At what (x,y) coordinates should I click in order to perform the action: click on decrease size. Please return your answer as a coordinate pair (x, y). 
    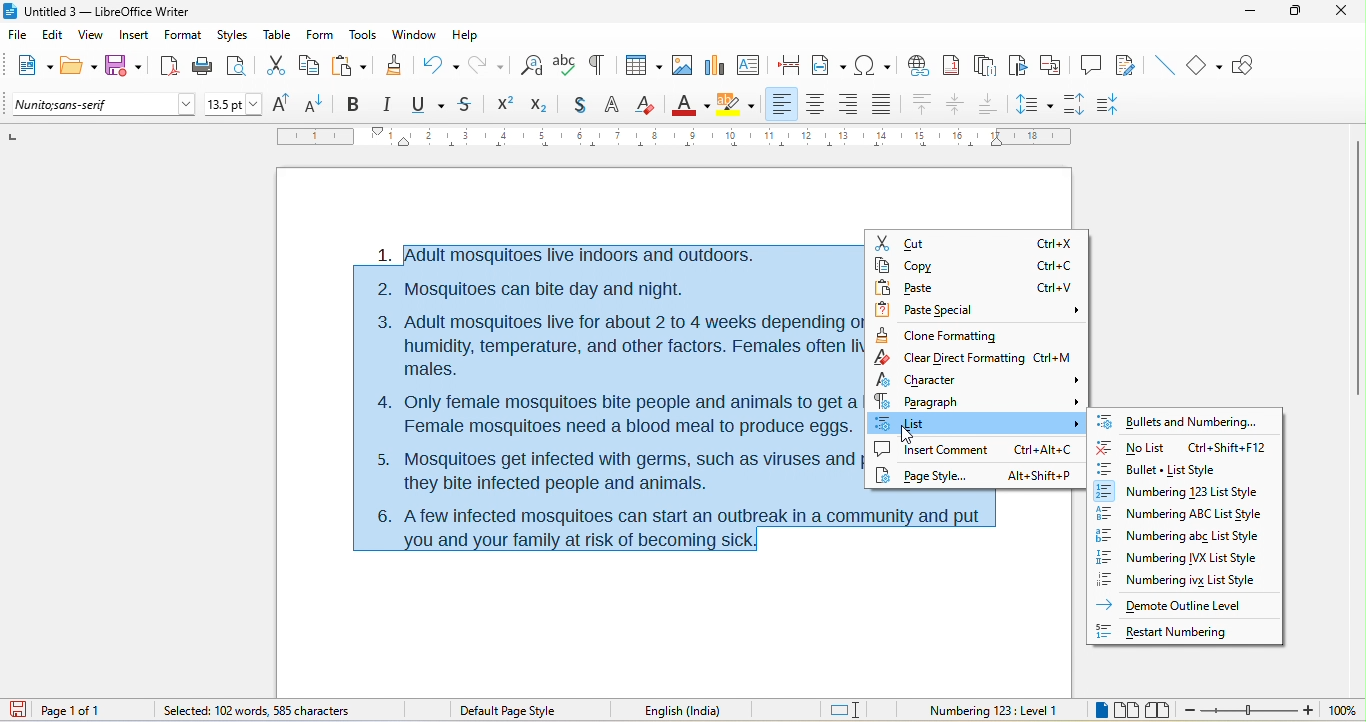
    Looking at the image, I should click on (319, 103).